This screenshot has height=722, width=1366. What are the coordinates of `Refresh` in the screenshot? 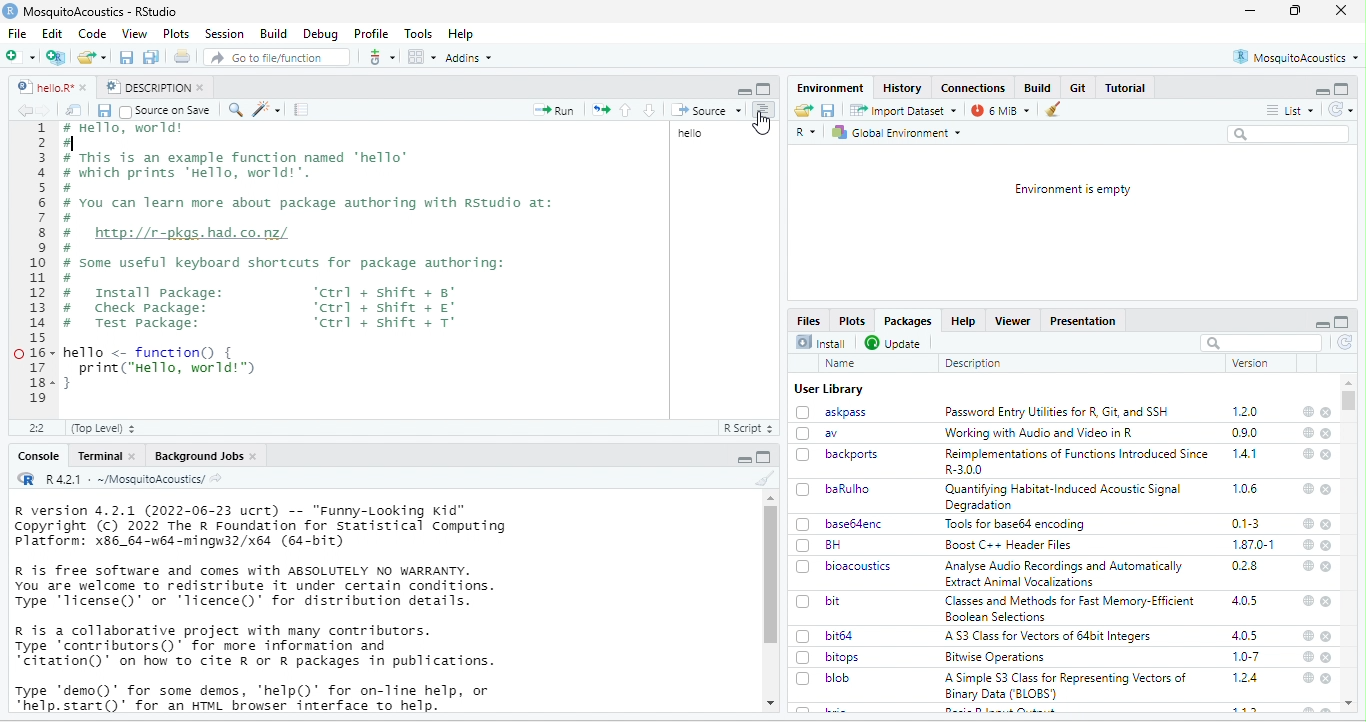 It's located at (1340, 109).